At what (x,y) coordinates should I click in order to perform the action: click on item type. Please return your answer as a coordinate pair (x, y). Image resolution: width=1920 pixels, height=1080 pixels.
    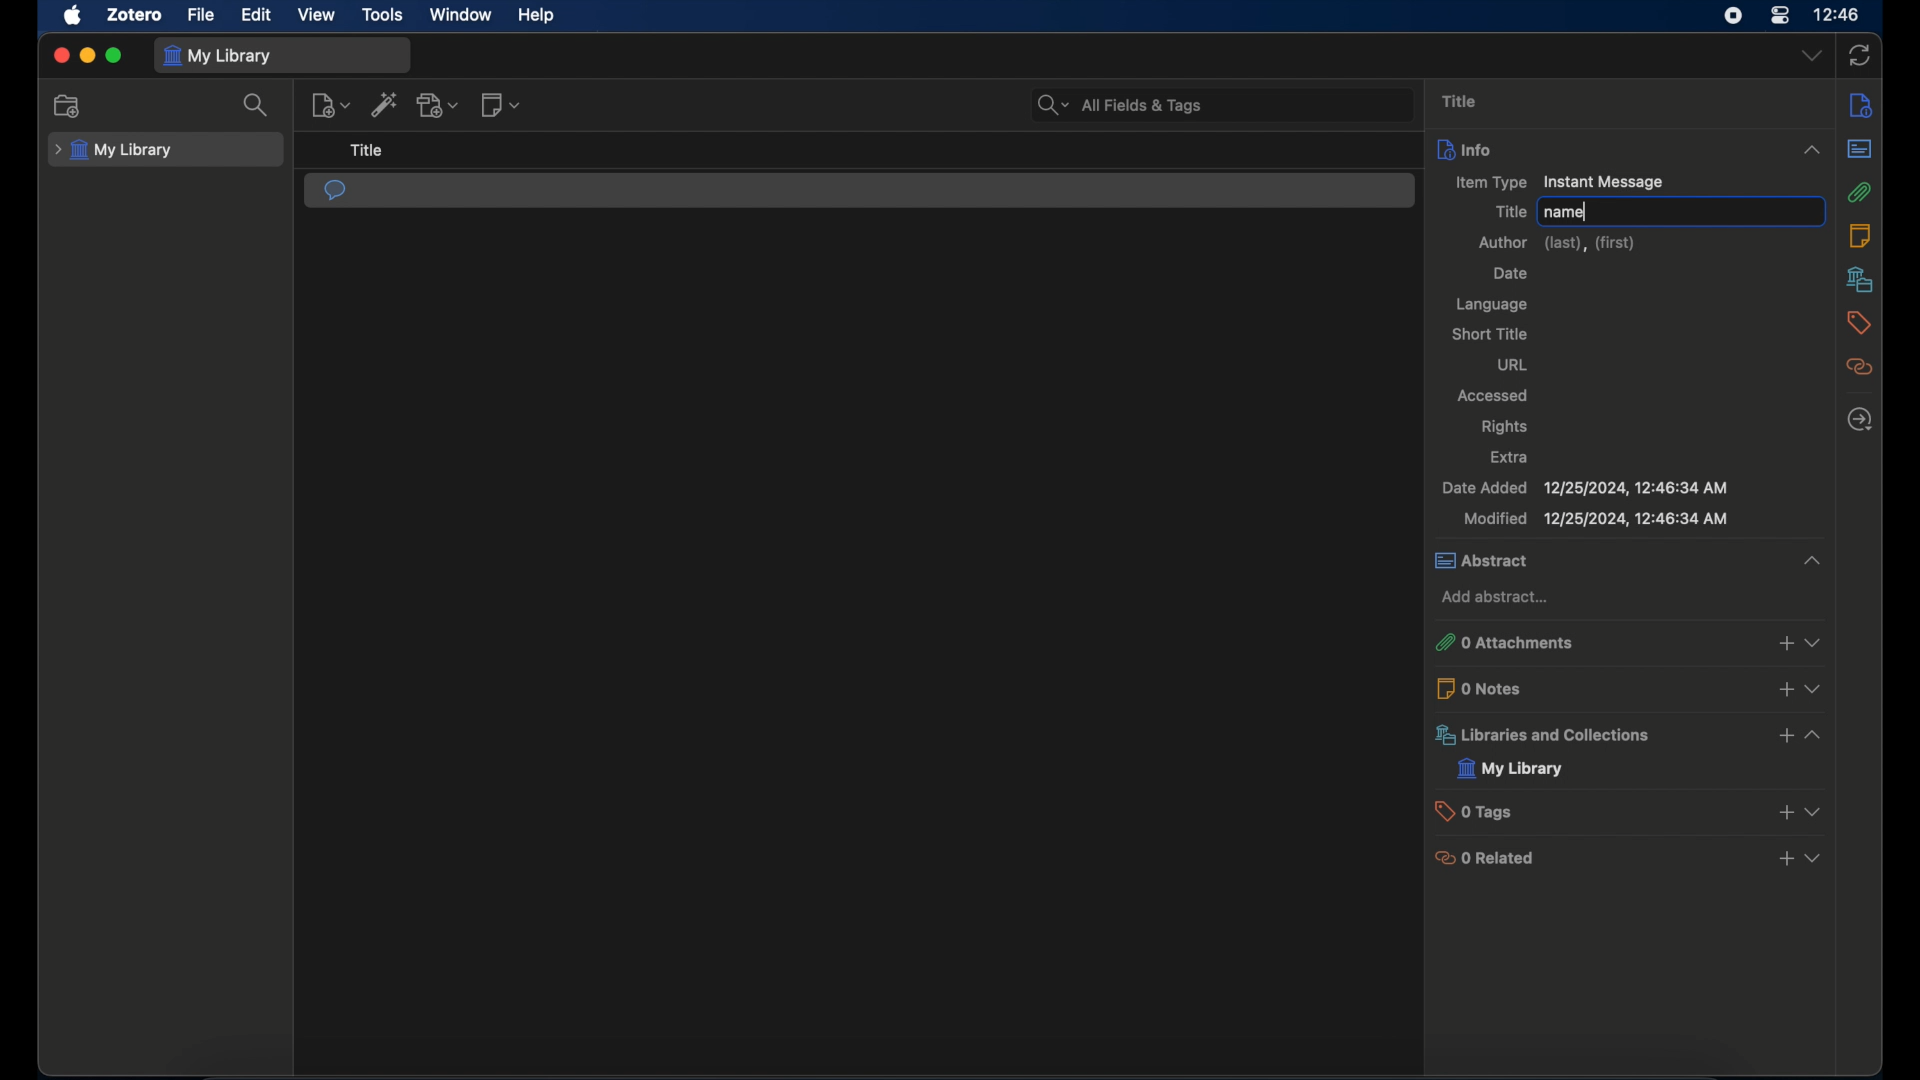
    Looking at the image, I should click on (1556, 183).